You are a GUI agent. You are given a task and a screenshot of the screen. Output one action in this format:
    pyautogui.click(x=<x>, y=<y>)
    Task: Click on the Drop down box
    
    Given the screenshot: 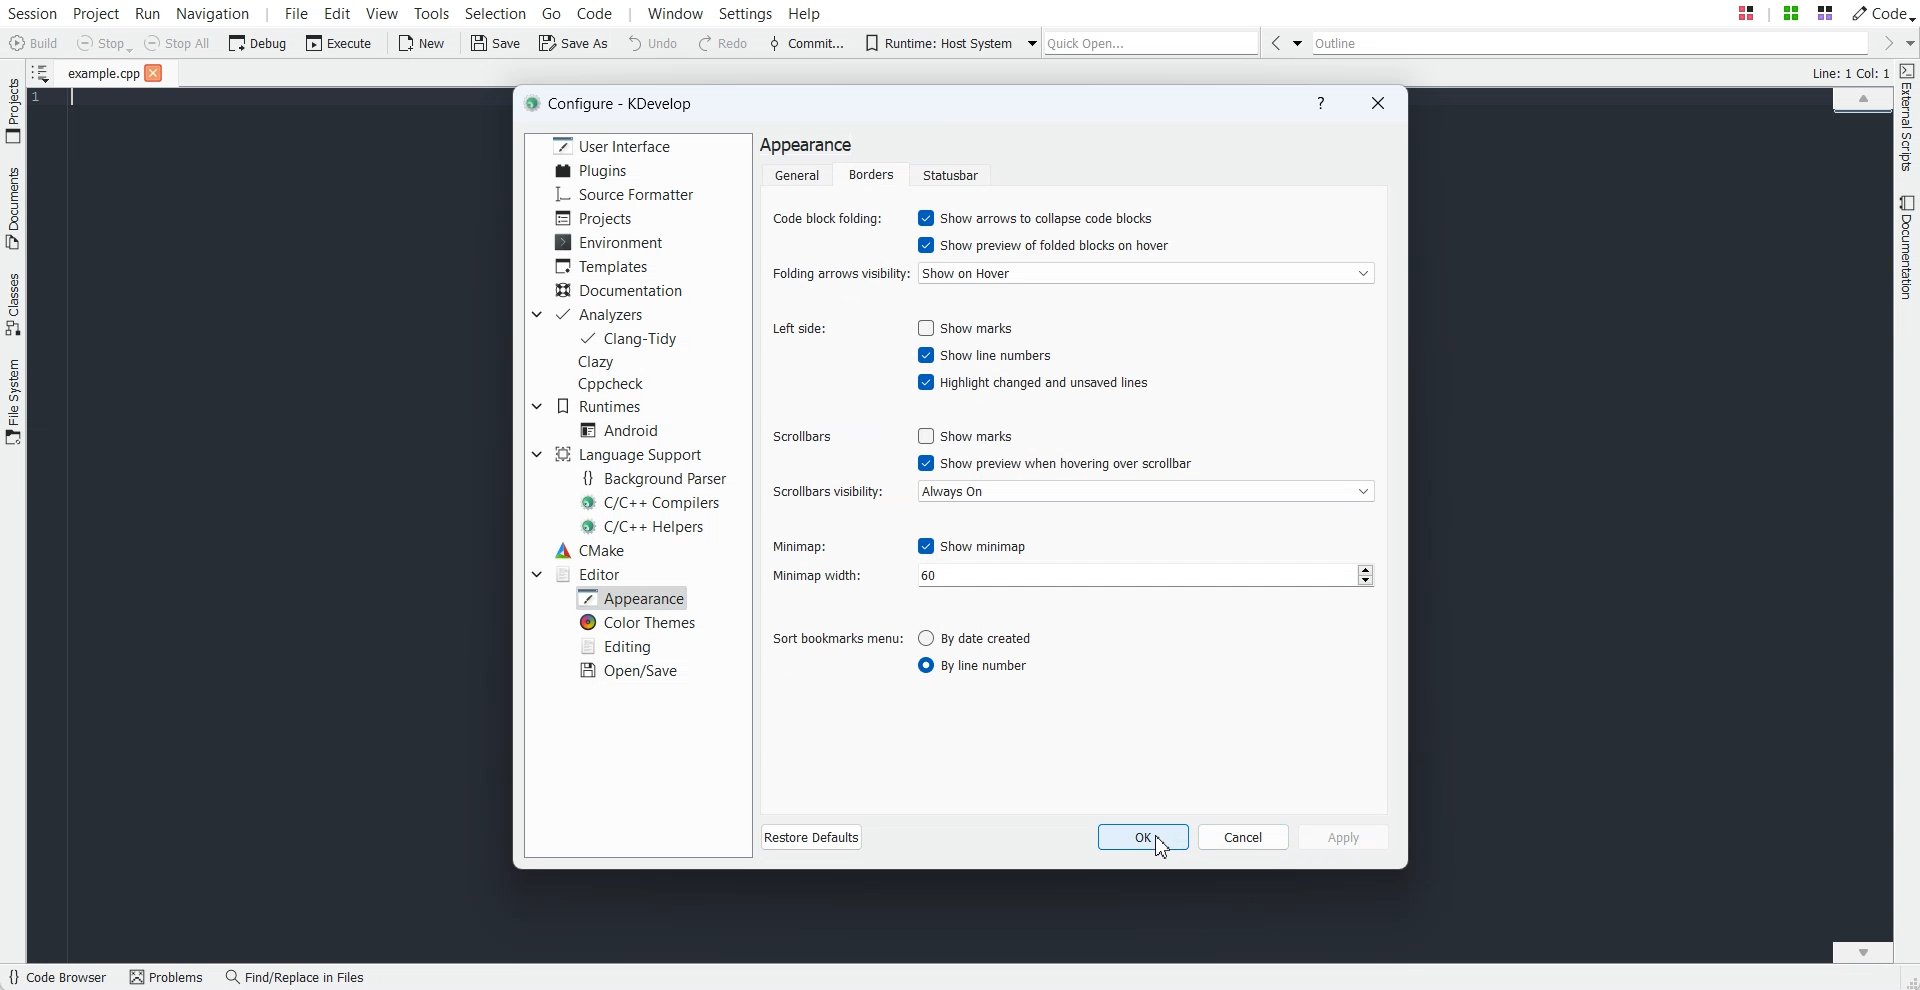 What is the action you would take?
    pyautogui.click(x=536, y=574)
    